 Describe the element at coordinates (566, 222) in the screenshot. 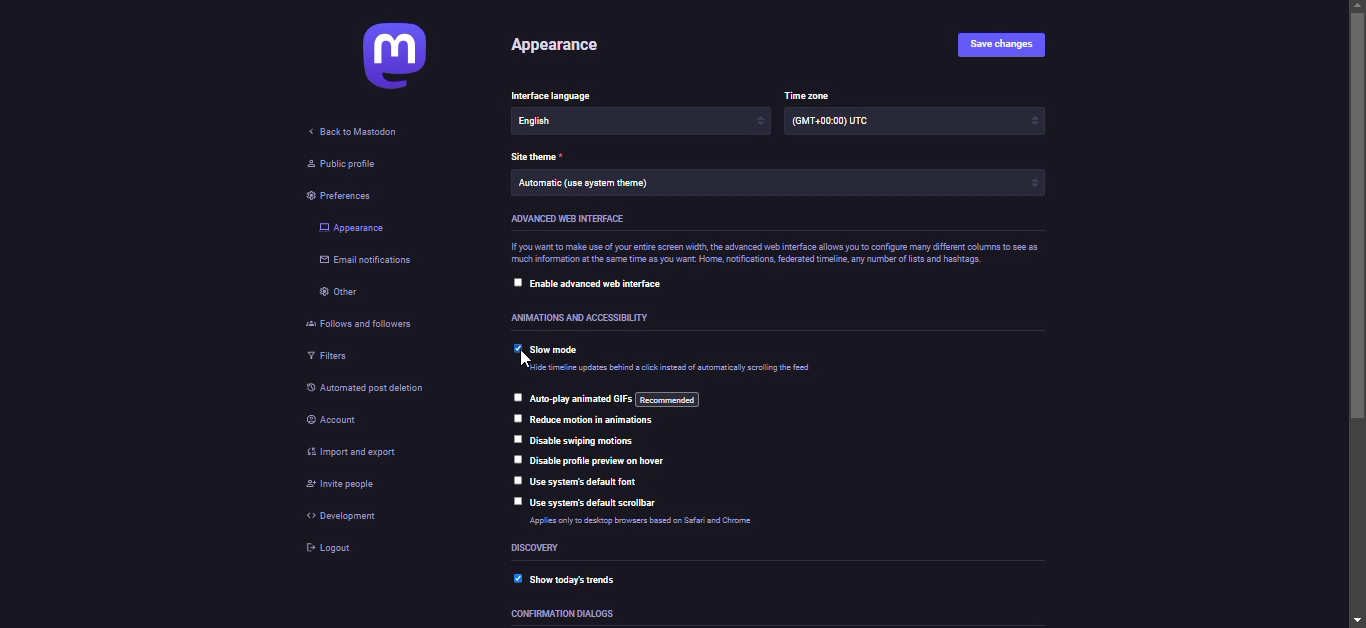

I see `advanced web interface` at that location.